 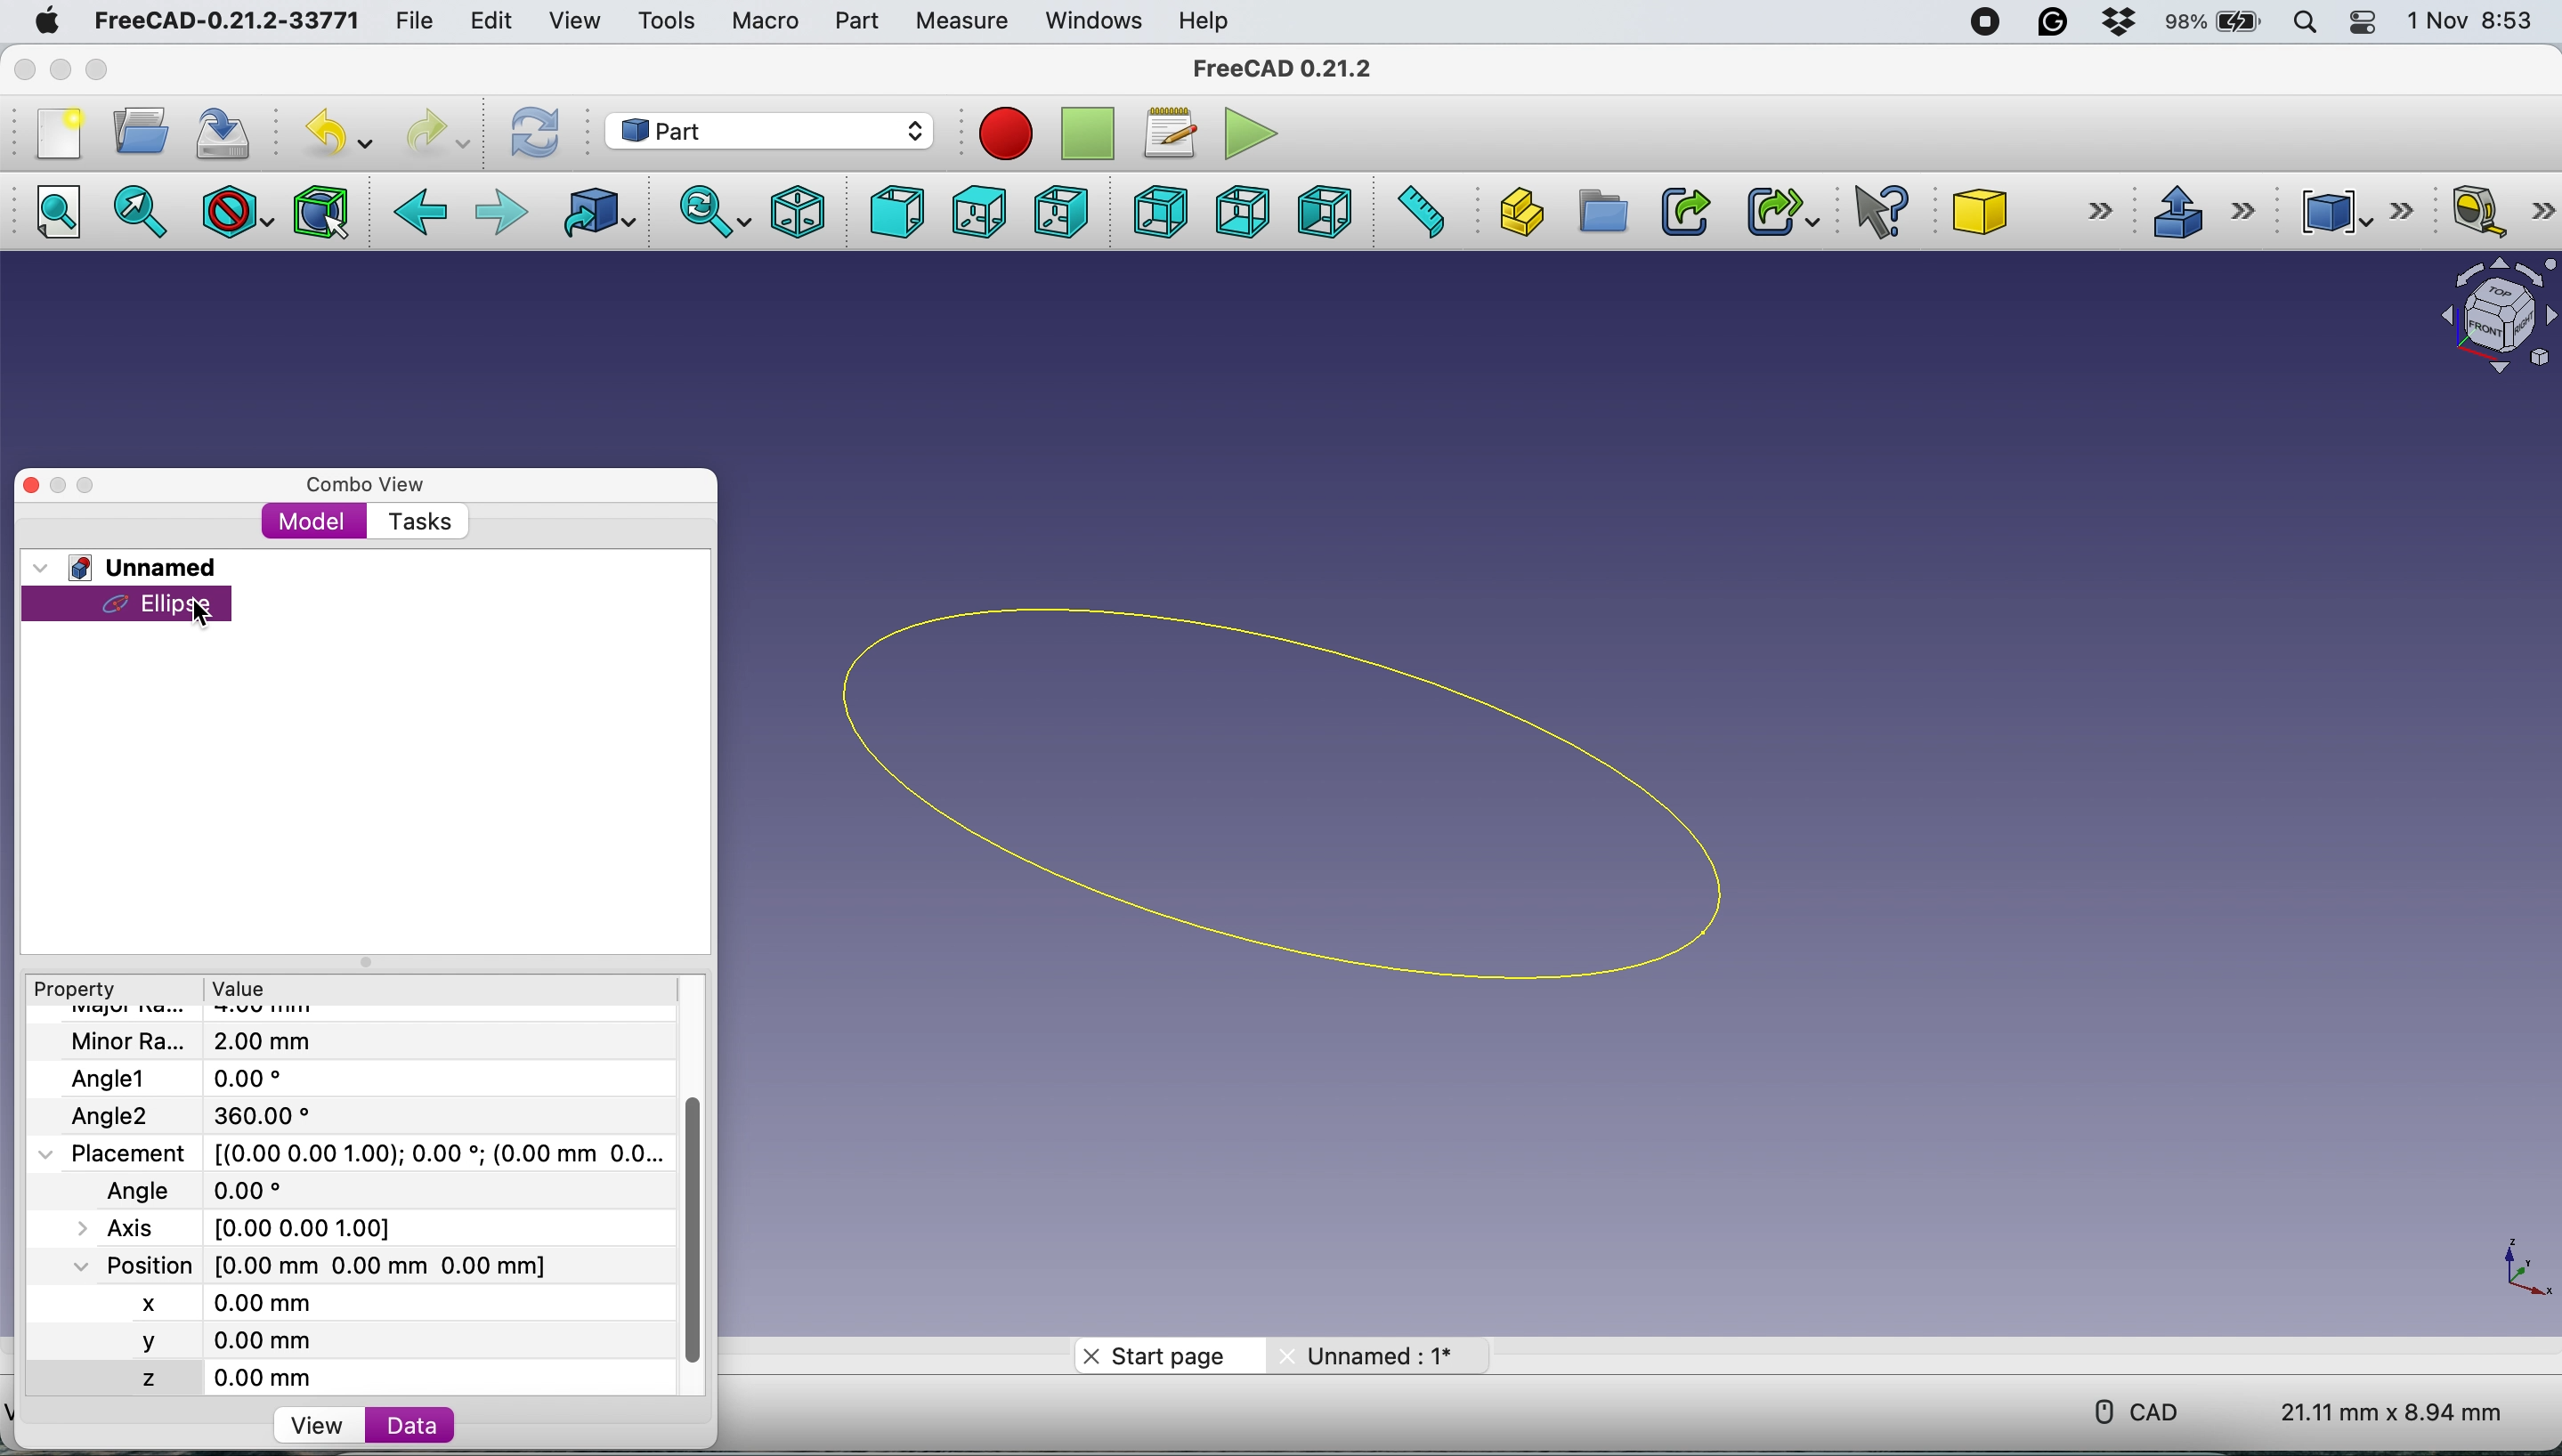 What do you see at coordinates (1280, 71) in the screenshot?
I see `freecad` at bounding box center [1280, 71].